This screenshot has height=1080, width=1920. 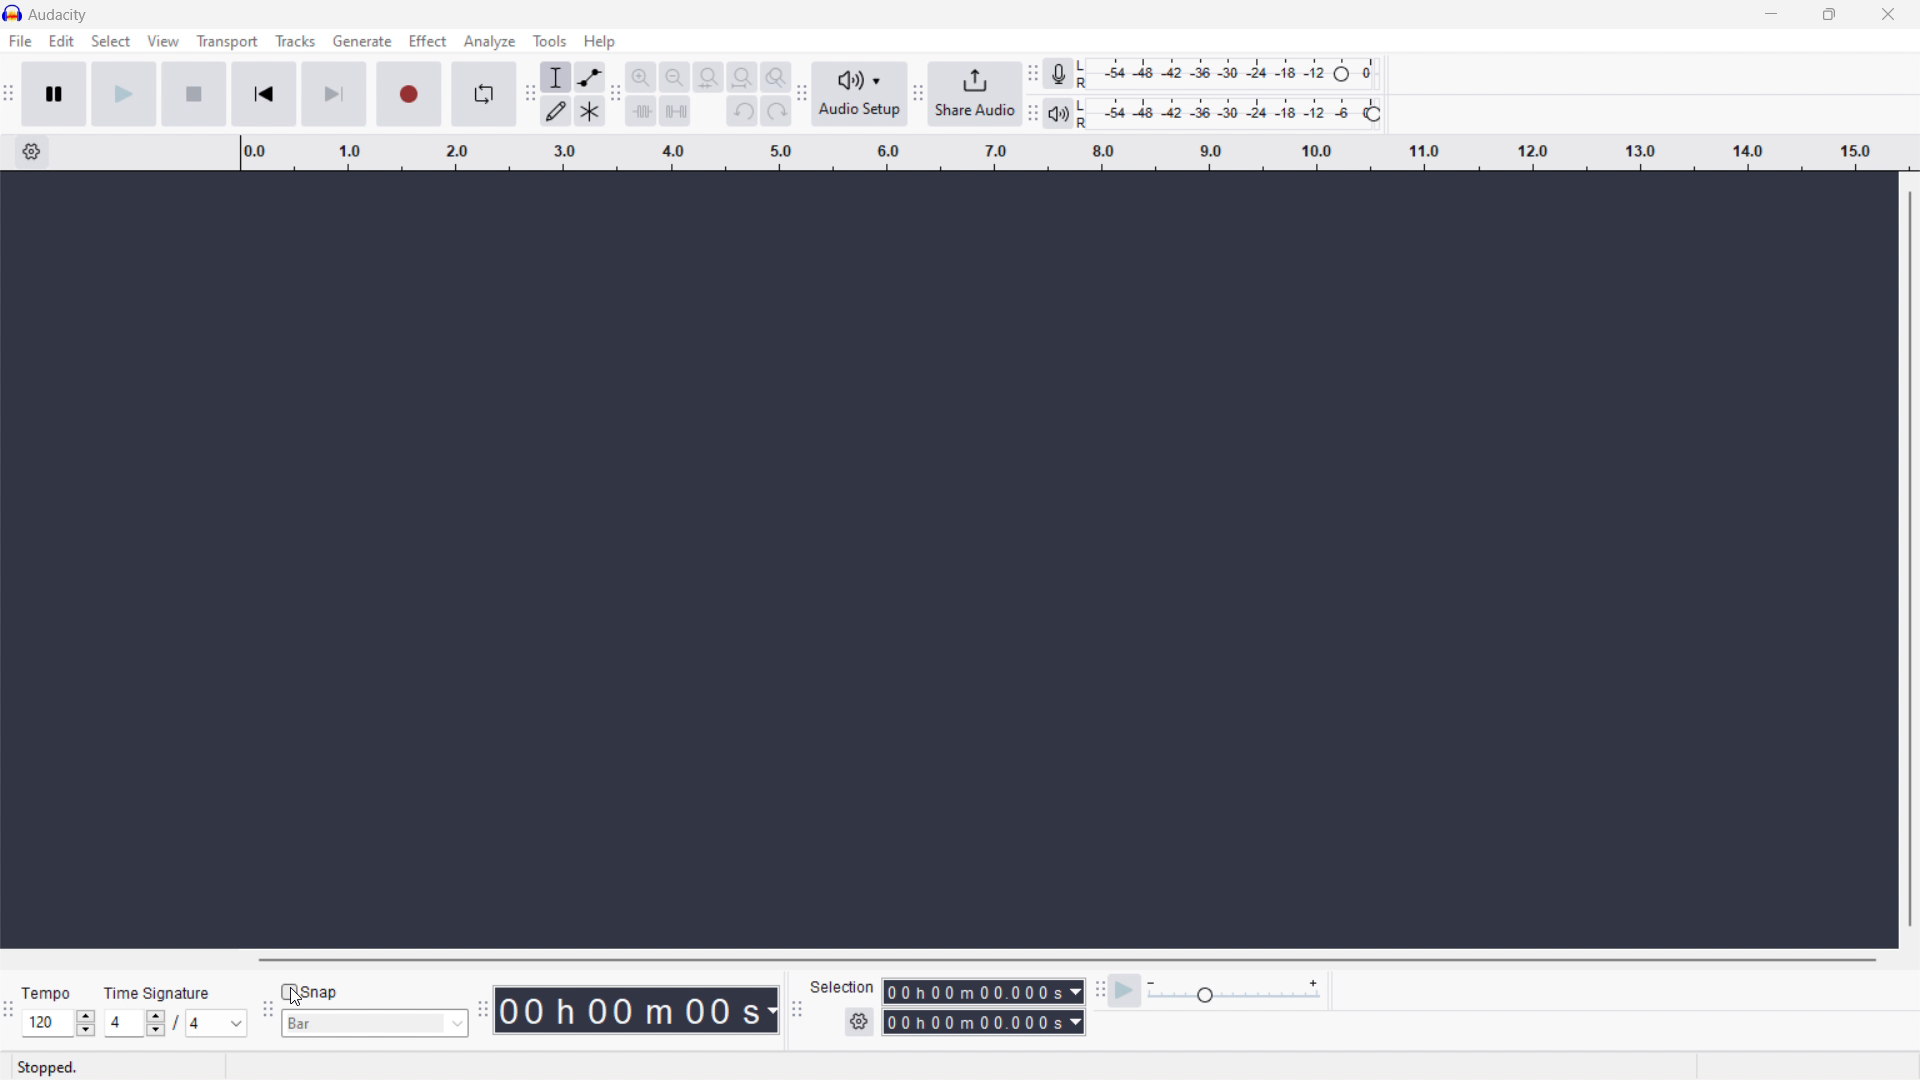 I want to click on trim audio outside selection, so click(x=642, y=110).